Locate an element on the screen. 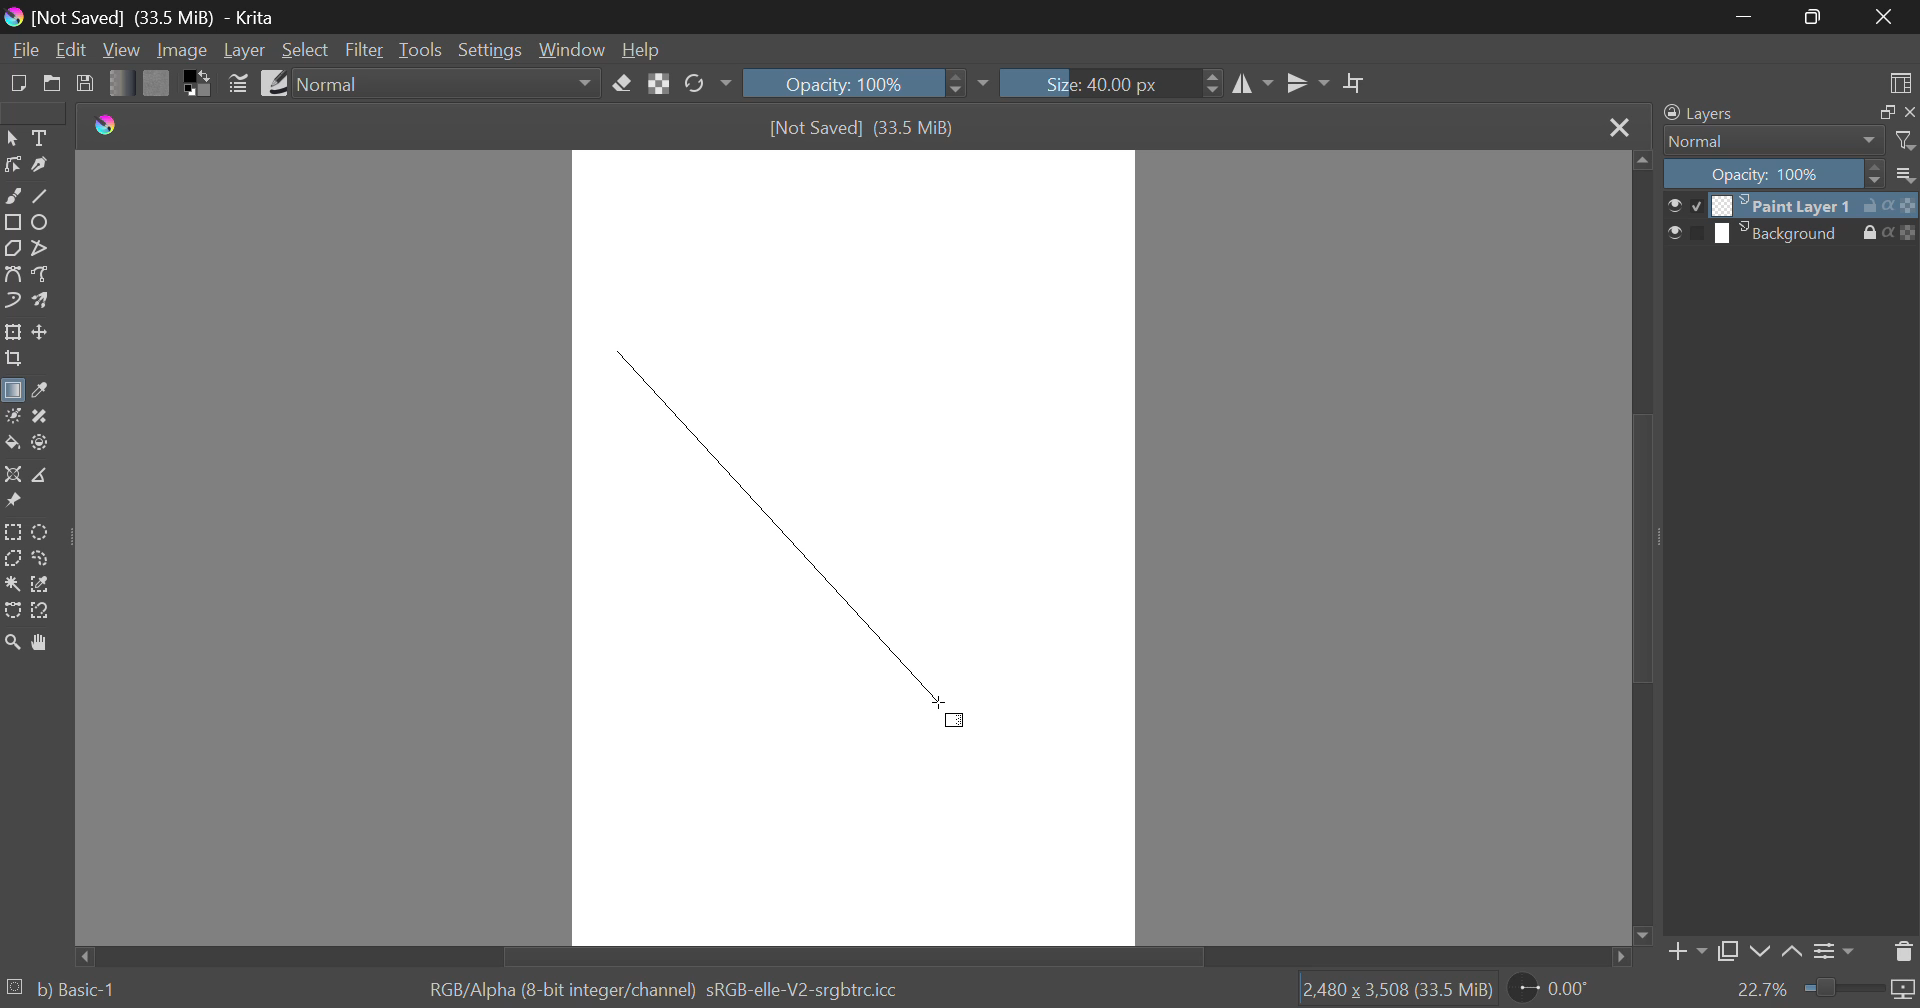 The width and height of the screenshot is (1920, 1008). full screen is located at coordinates (1881, 113).